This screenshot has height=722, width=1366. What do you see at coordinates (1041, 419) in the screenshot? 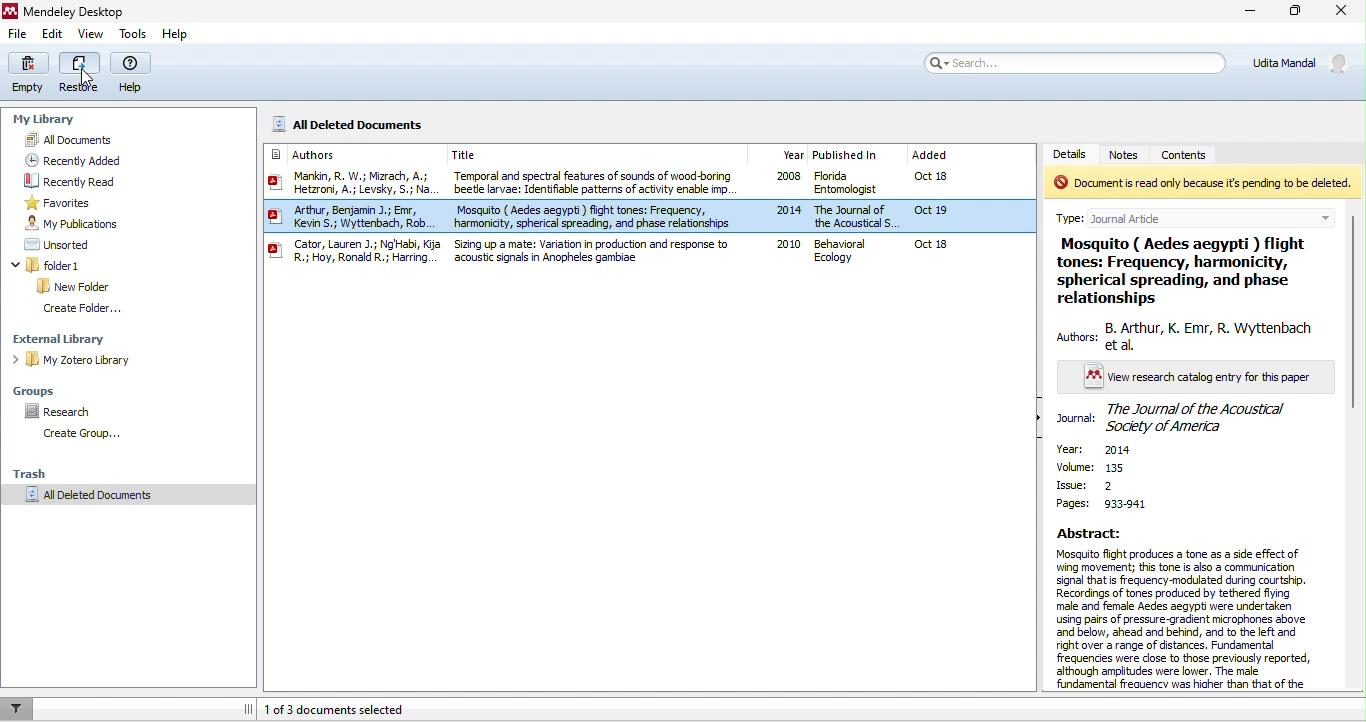
I see `hide/show` at bounding box center [1041, 419].